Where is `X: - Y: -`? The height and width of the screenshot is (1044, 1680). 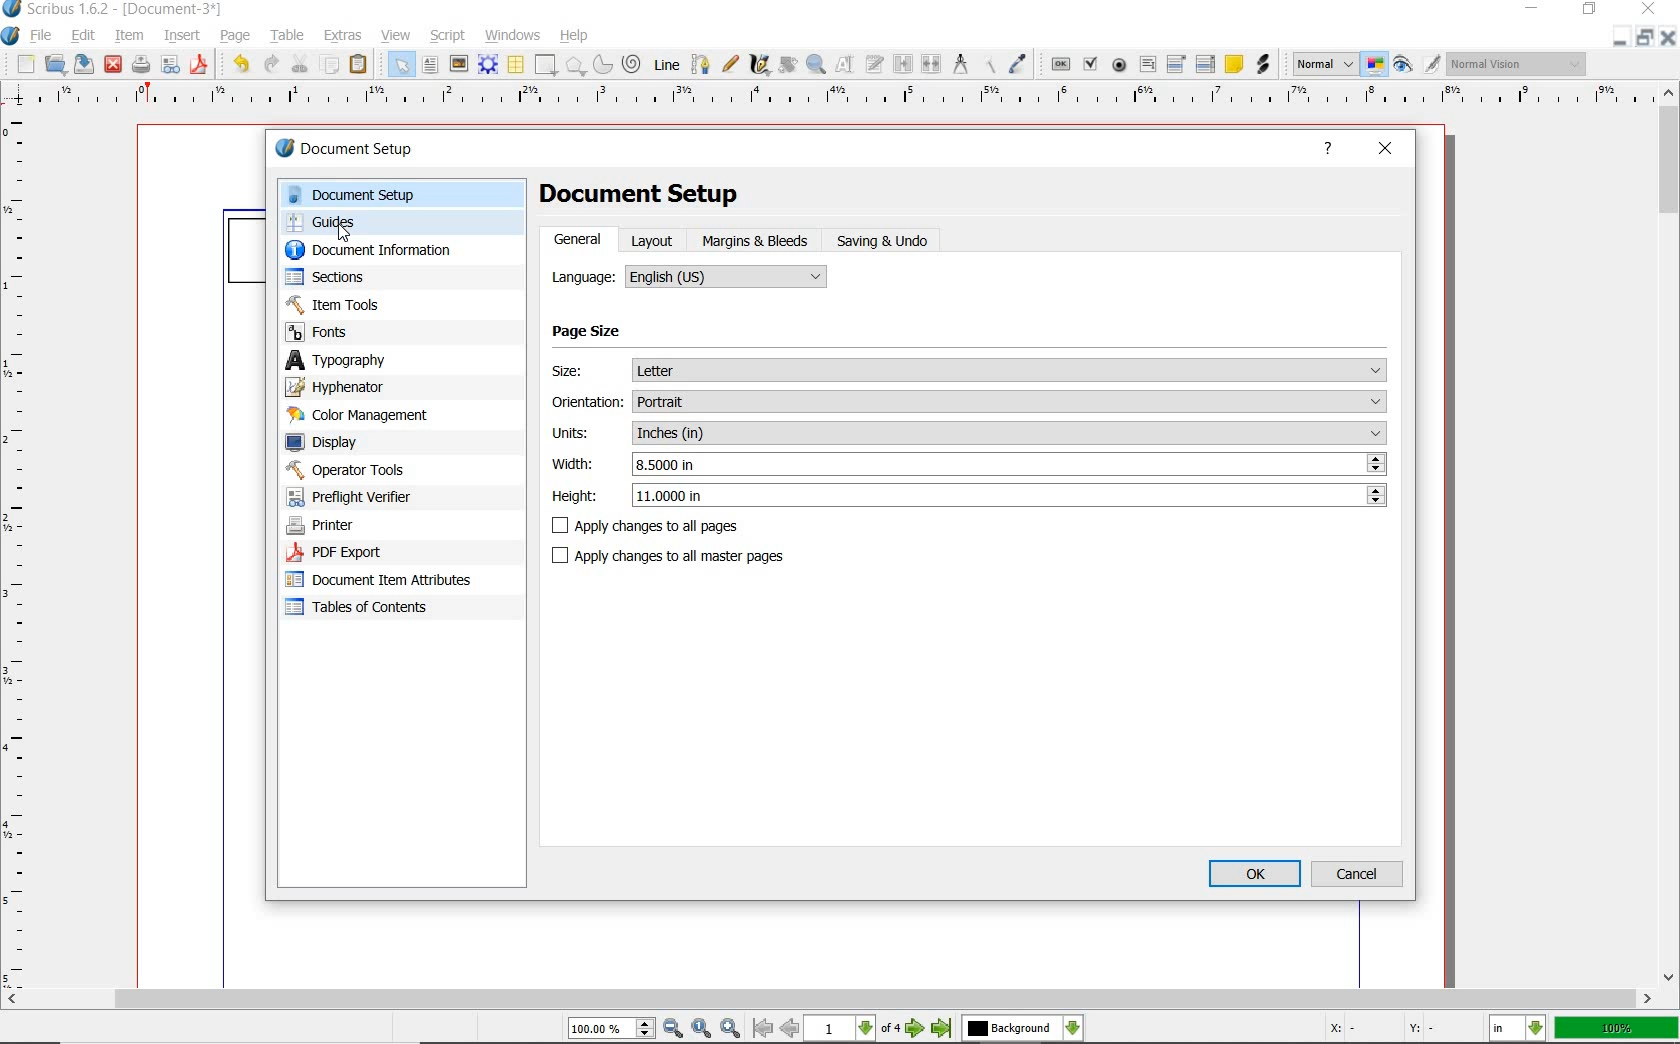
X: - Y: - is located at coordinates (1378, 1028).